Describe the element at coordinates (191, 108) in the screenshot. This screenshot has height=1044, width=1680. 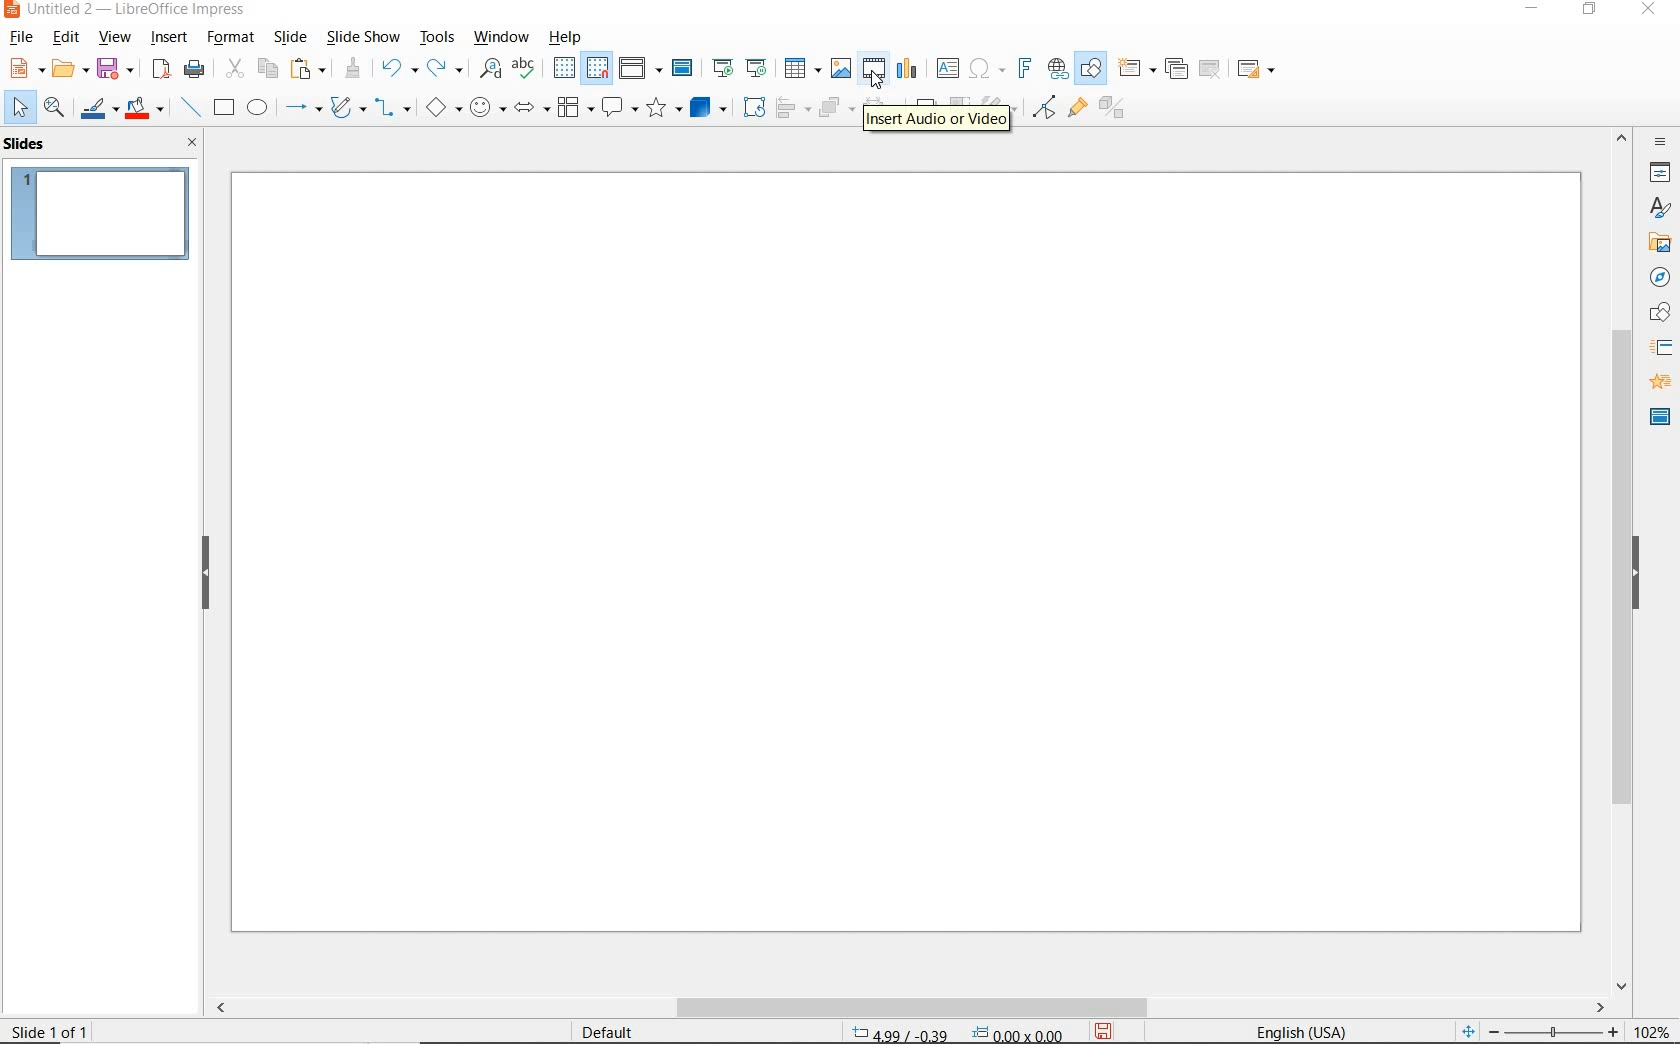
I see `INSERT LINE` at that location.